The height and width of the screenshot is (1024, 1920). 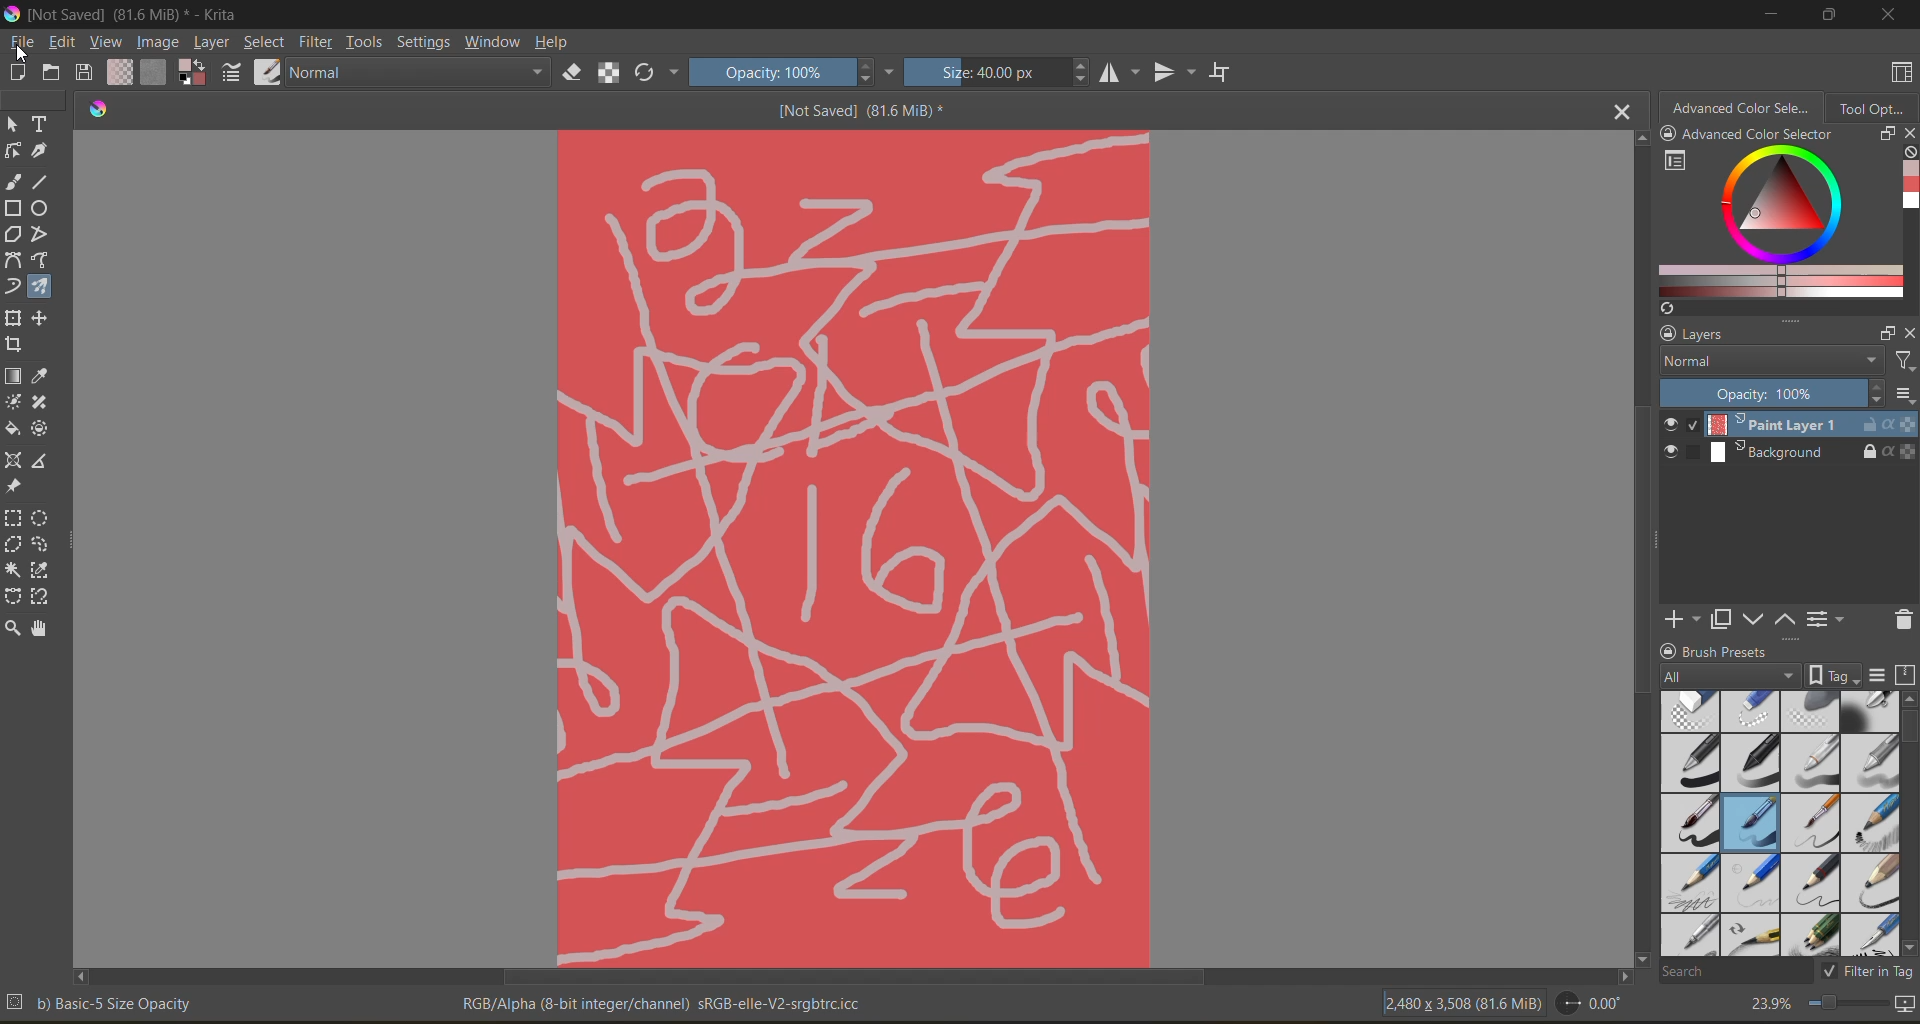 What do you see at coordinates (1847, 1006) in the screenshot?
I see `zoom` at bounding box center [1847, 1006].